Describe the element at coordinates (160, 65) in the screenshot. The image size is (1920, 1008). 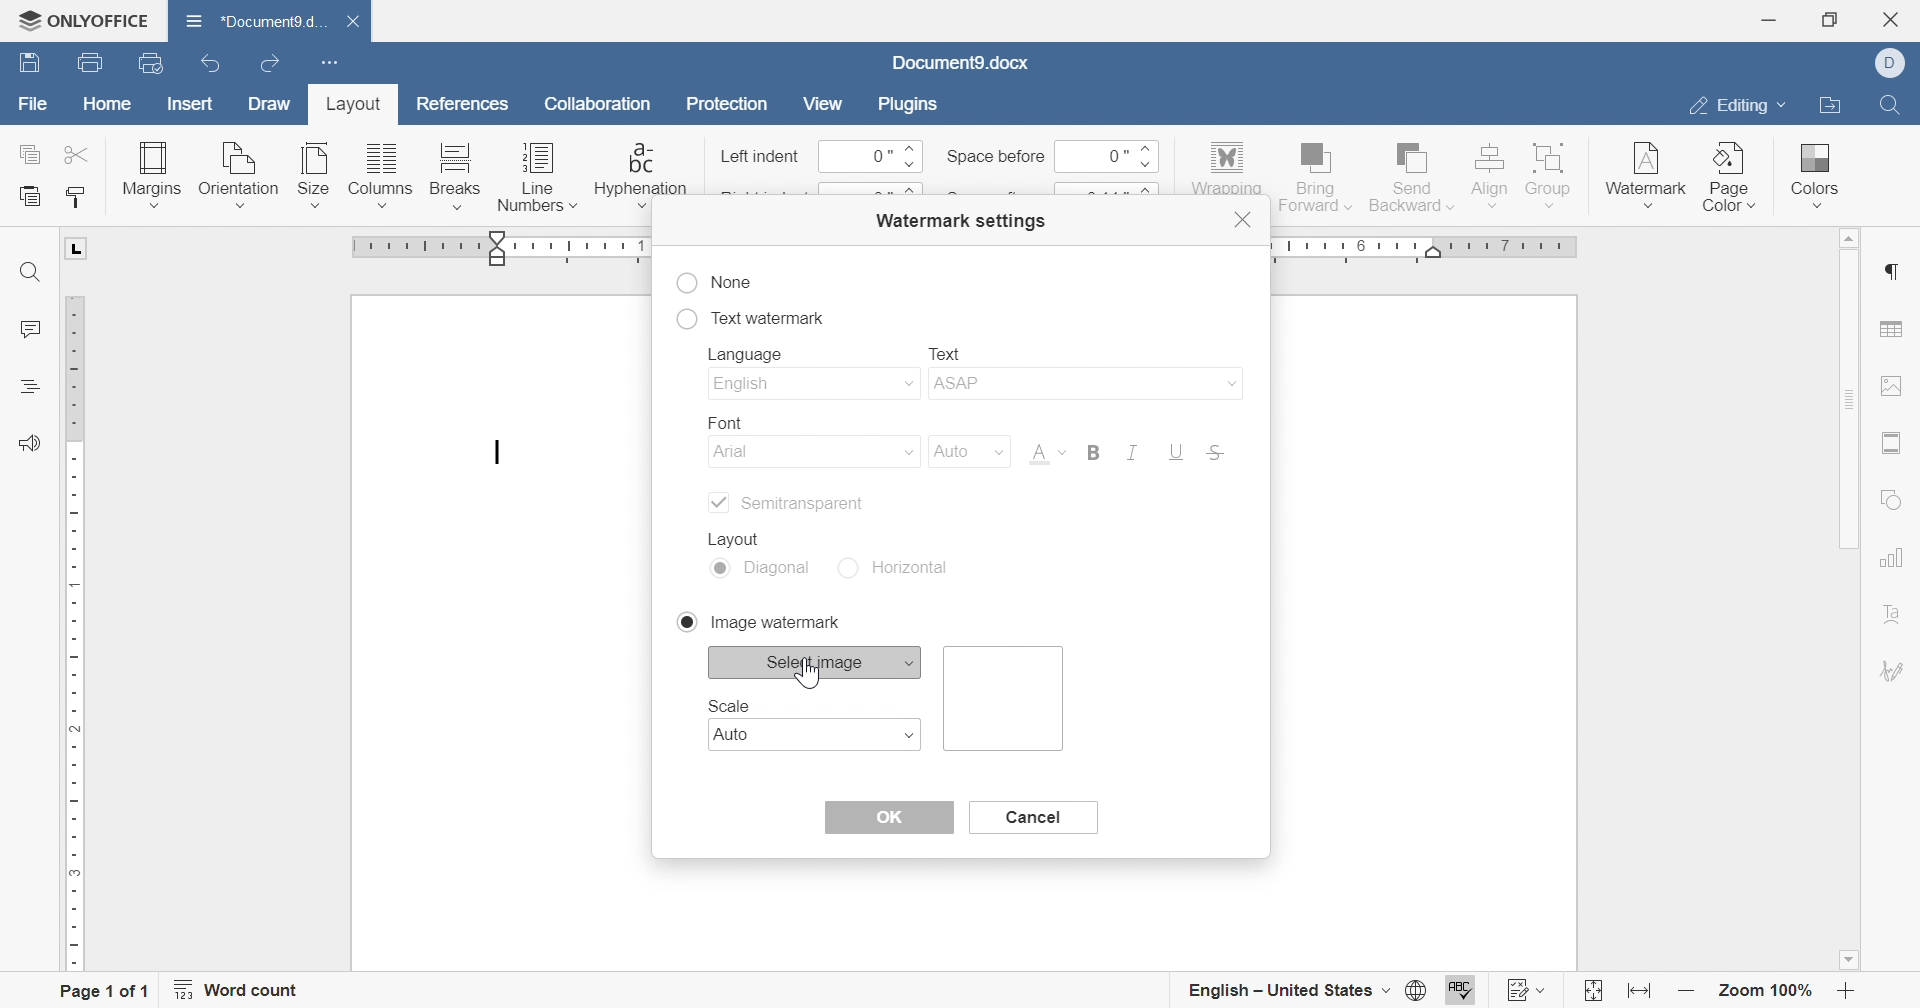
I see `quick print` at that location.